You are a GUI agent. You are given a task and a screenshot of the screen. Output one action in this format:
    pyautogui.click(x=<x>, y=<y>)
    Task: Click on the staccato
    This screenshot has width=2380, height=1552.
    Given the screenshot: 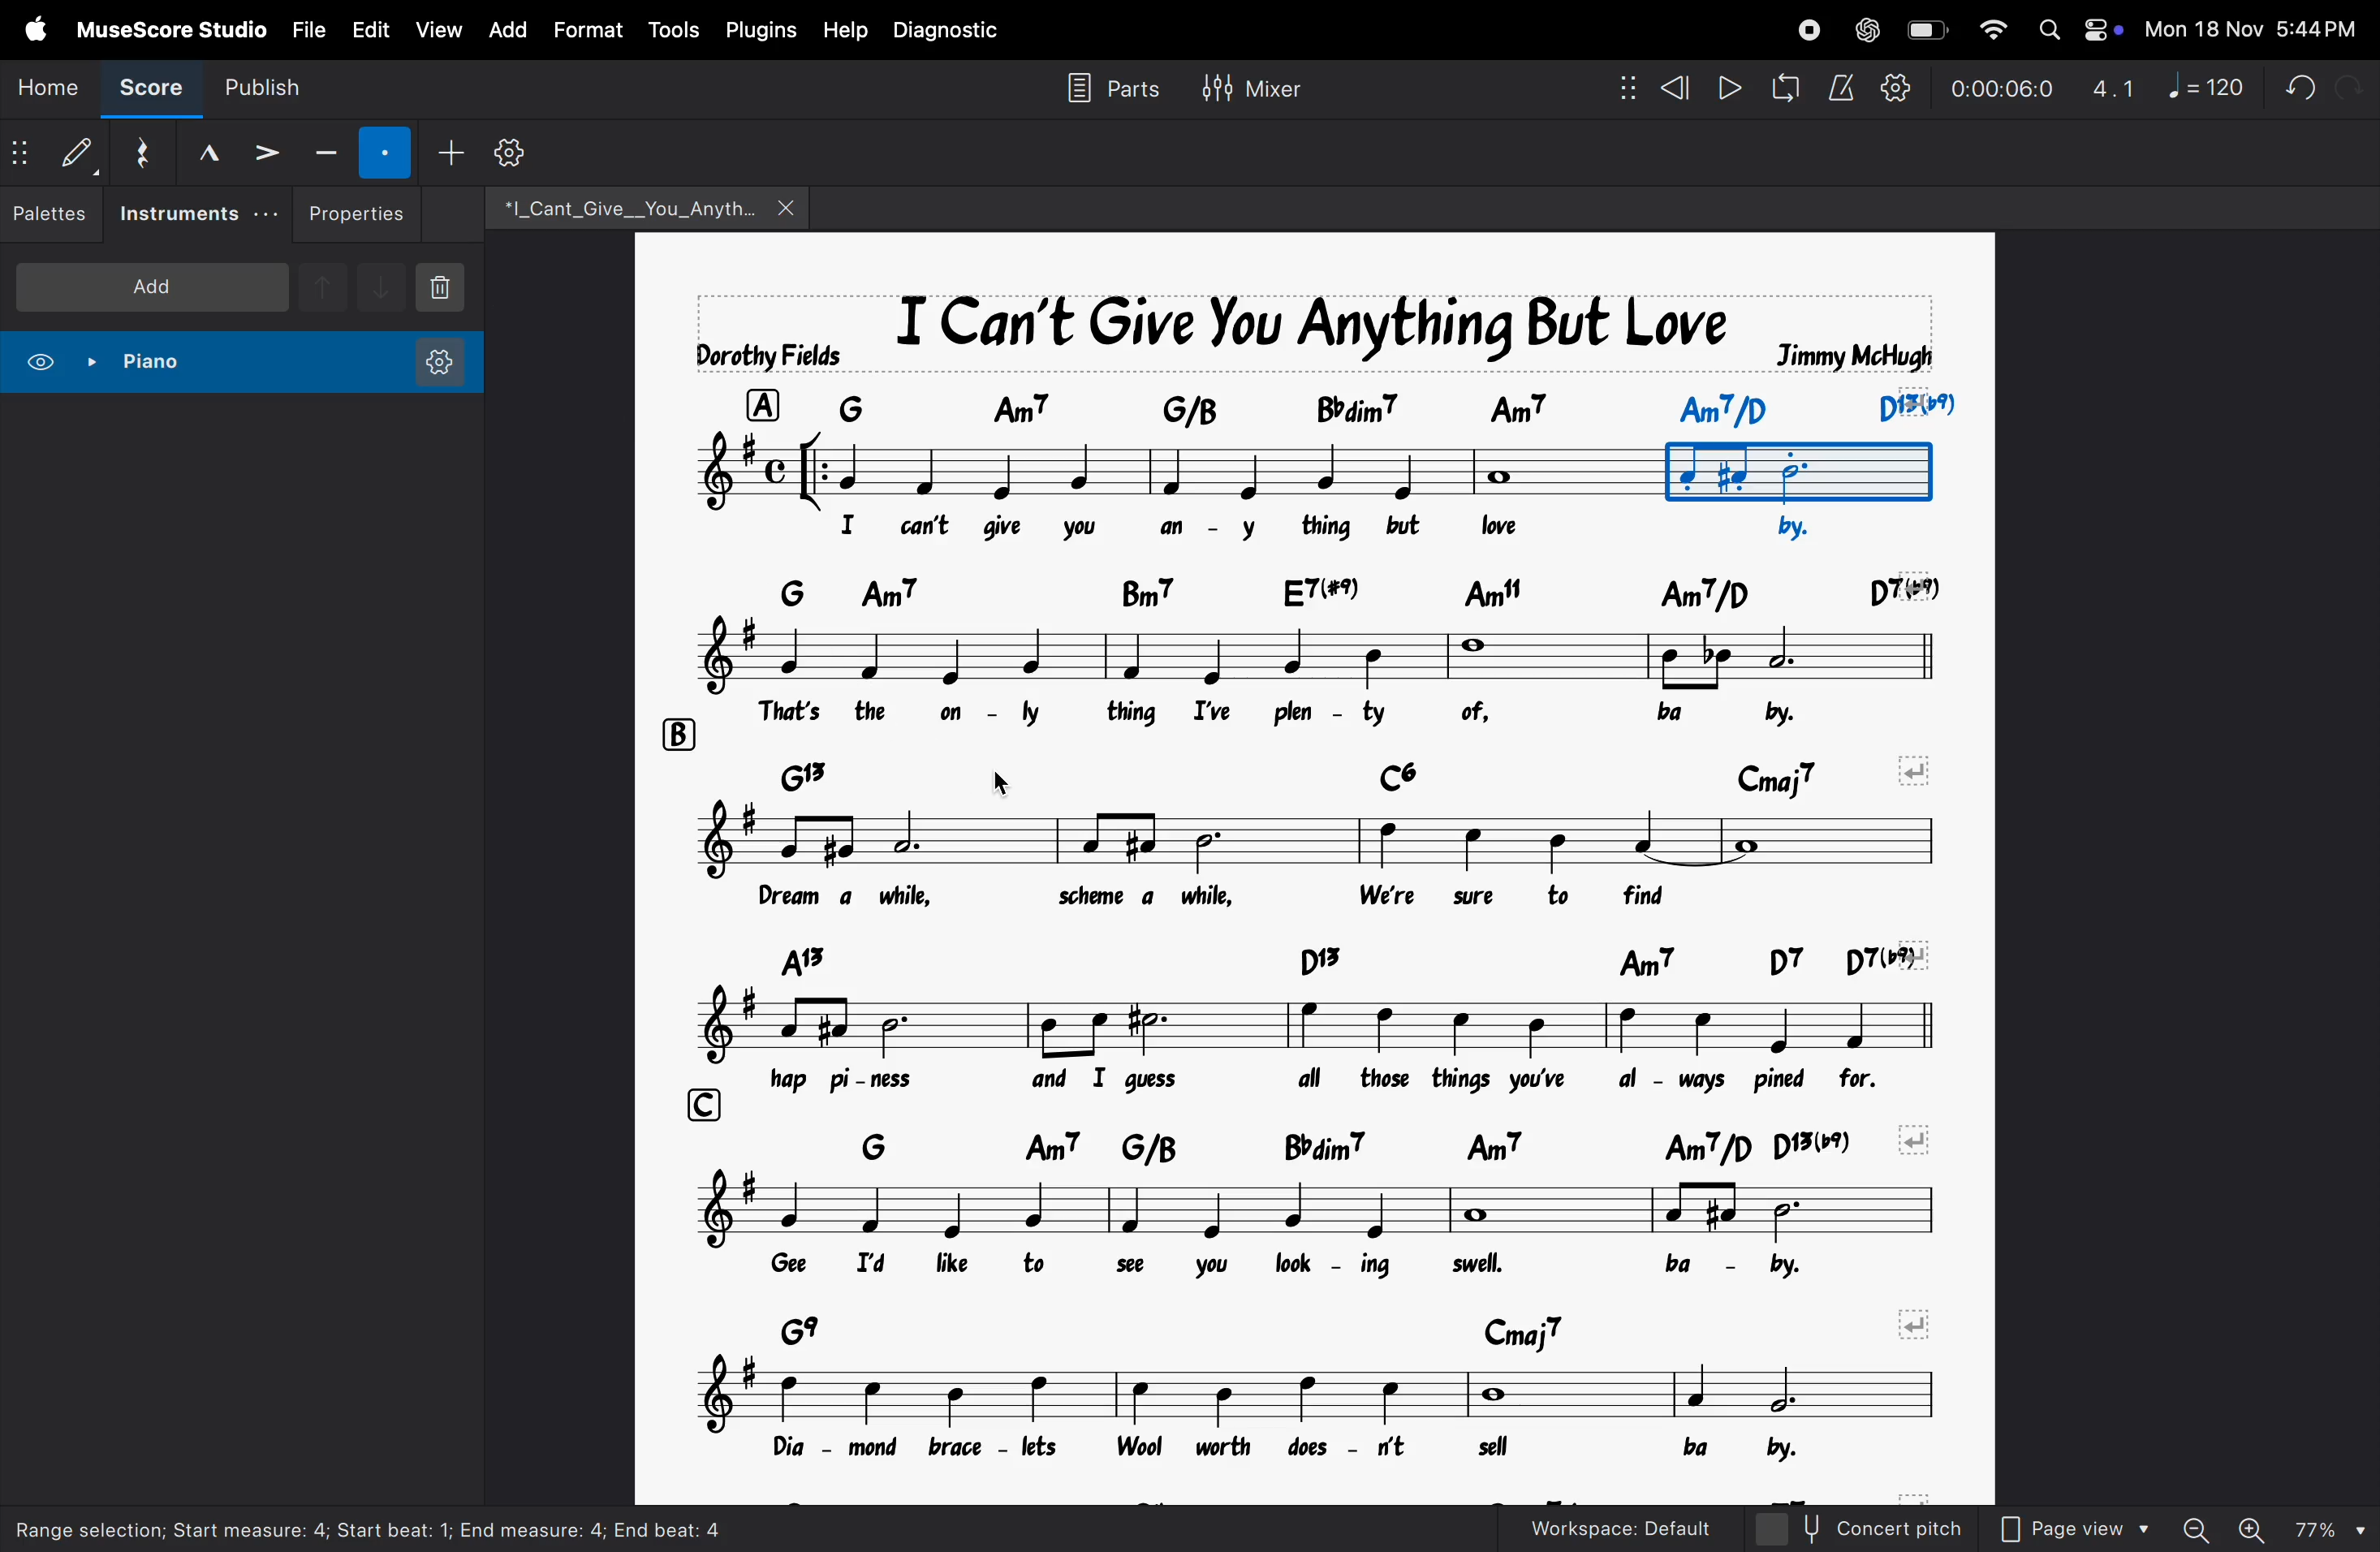 What is the action you would take?
    pyautogui.click(x=386, y=150)
    